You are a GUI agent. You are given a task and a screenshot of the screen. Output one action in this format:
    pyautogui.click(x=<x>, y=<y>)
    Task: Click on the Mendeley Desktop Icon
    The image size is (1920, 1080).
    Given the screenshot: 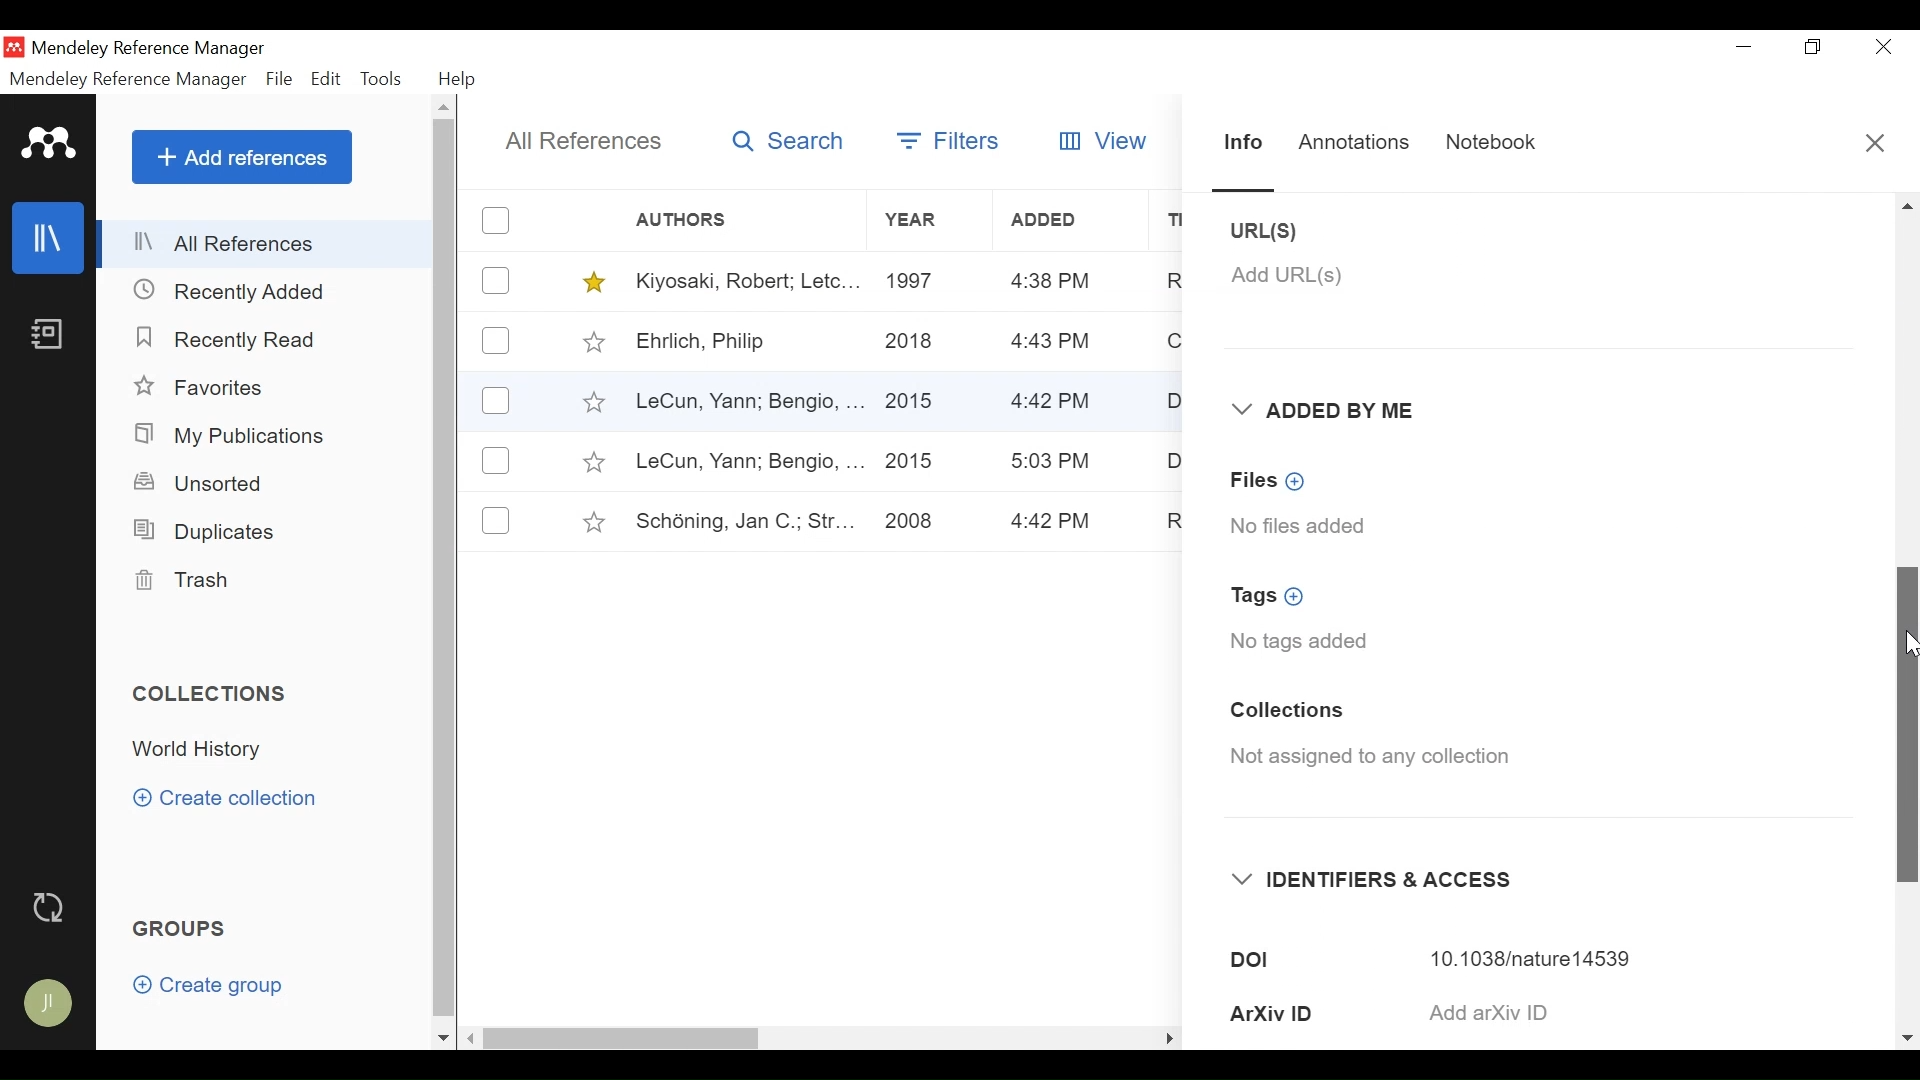 What is the action you would take?
    pyautogui.click(x=16, y=47)
    